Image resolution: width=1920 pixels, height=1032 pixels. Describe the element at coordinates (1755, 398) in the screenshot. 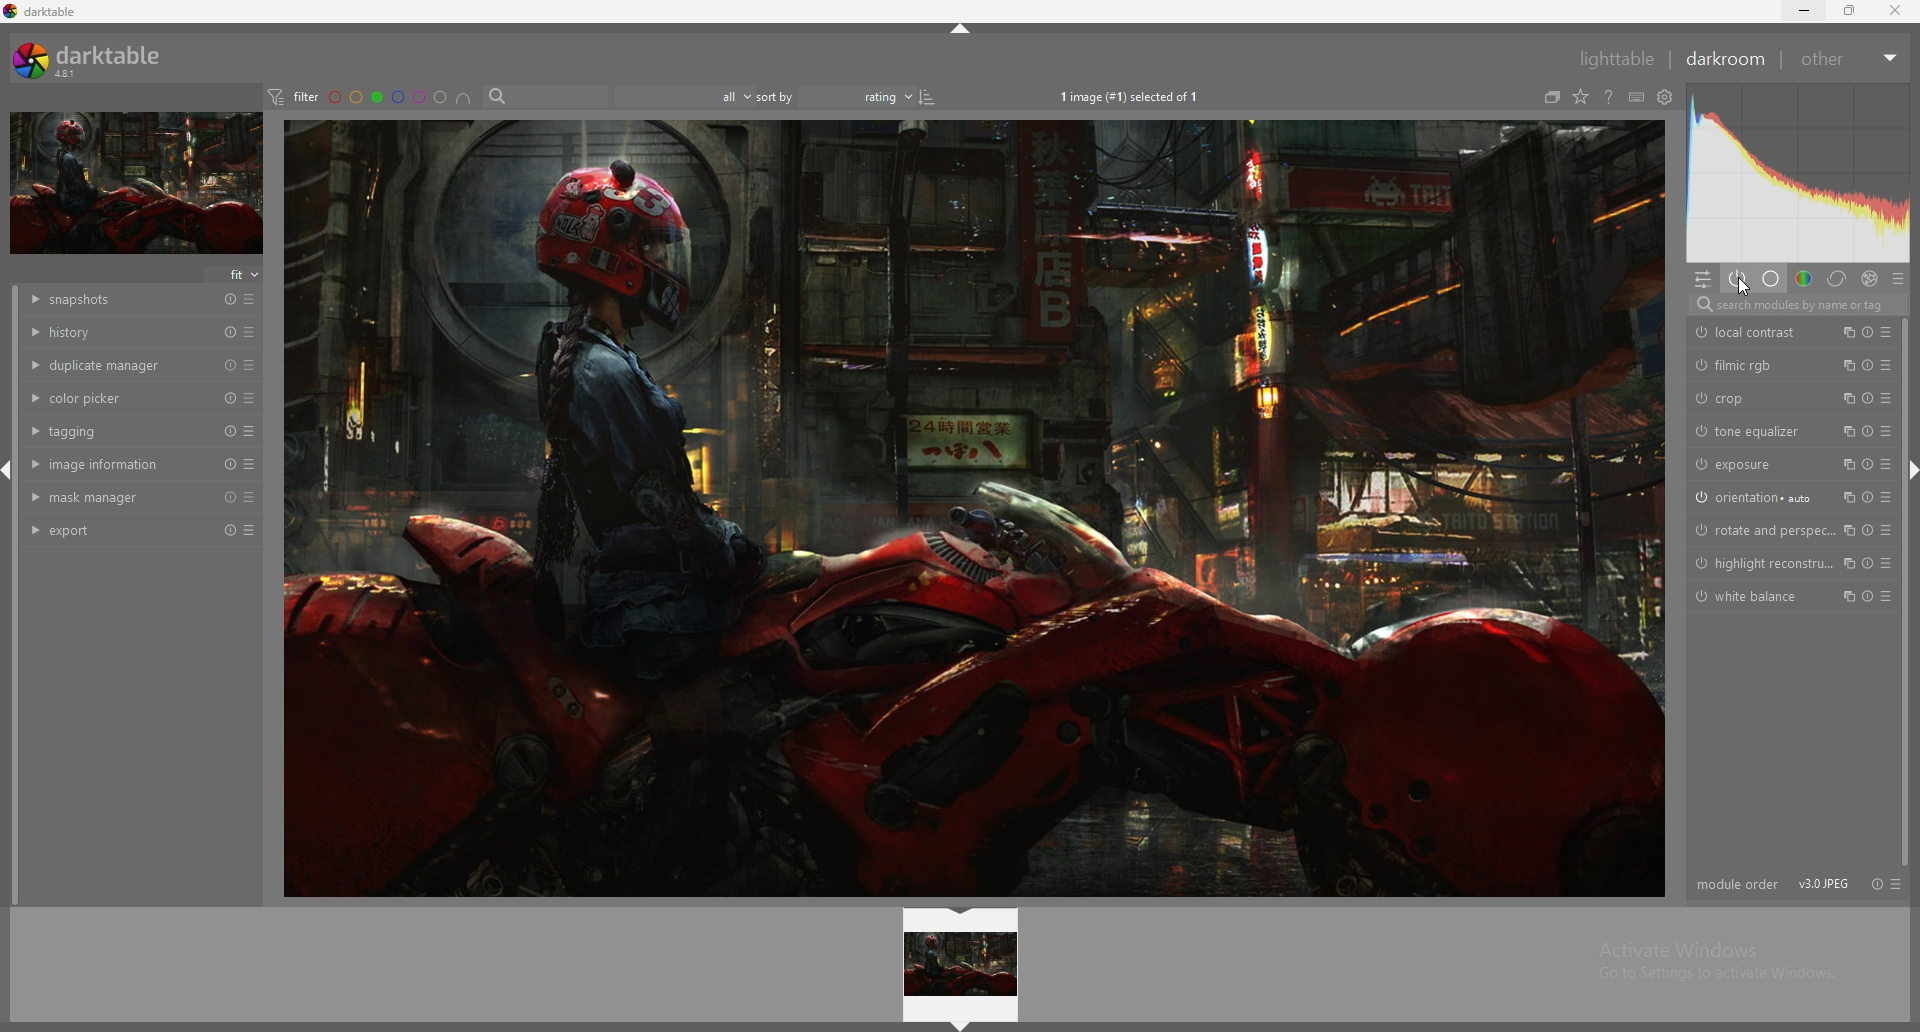

I see `crop` at that location.